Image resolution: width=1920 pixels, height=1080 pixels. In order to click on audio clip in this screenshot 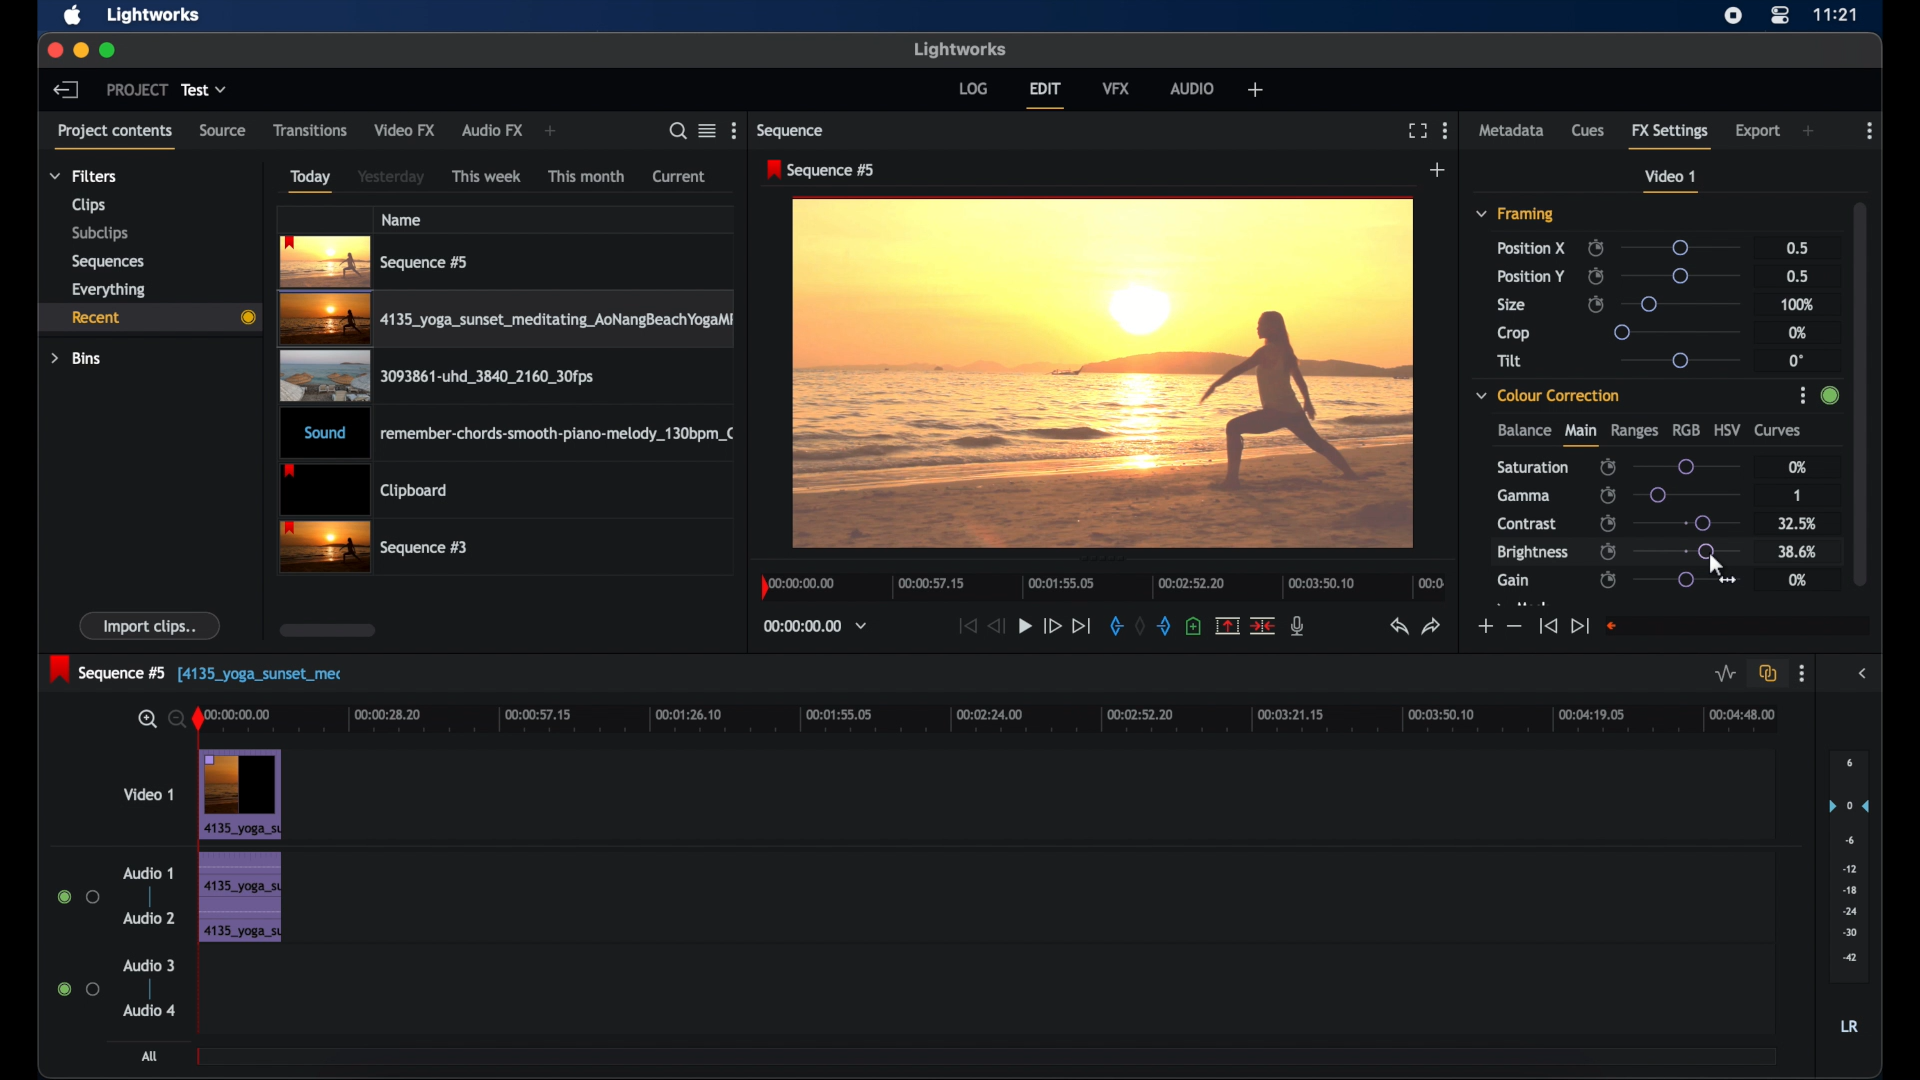, I will do `click(239, 899)`.